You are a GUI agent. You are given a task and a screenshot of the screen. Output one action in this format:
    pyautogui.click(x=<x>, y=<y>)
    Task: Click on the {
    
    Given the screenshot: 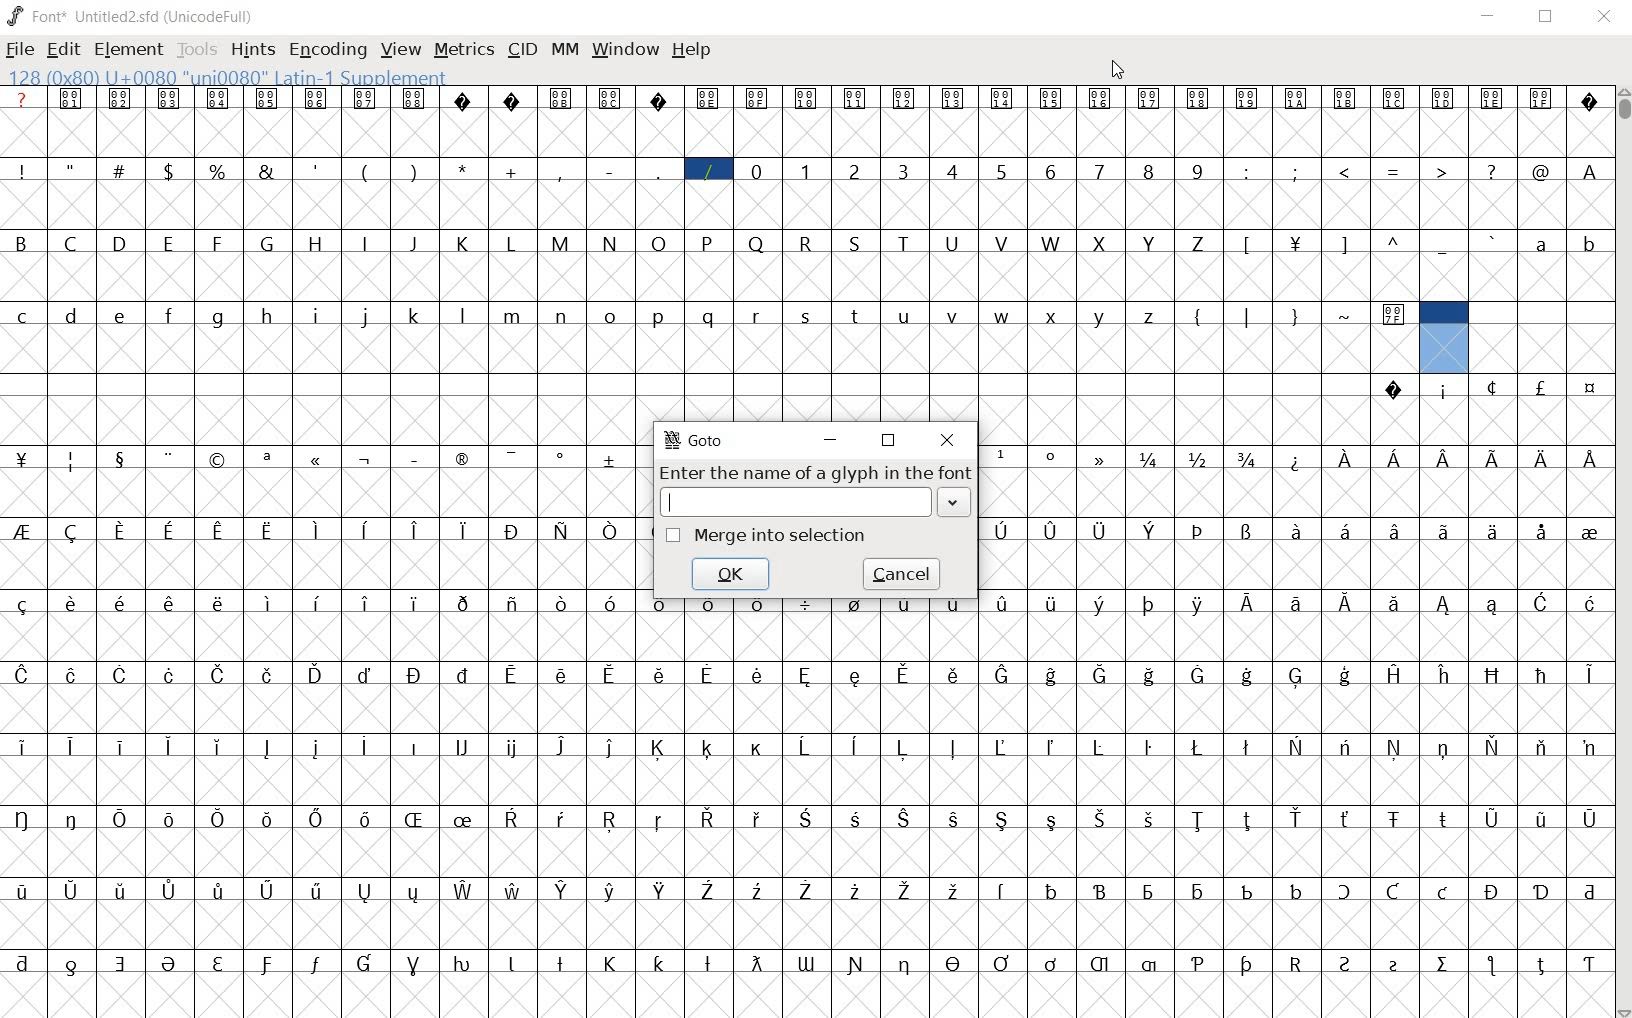 What is the action you would take?
    pyautogui.click(x=1200, y=315)
    